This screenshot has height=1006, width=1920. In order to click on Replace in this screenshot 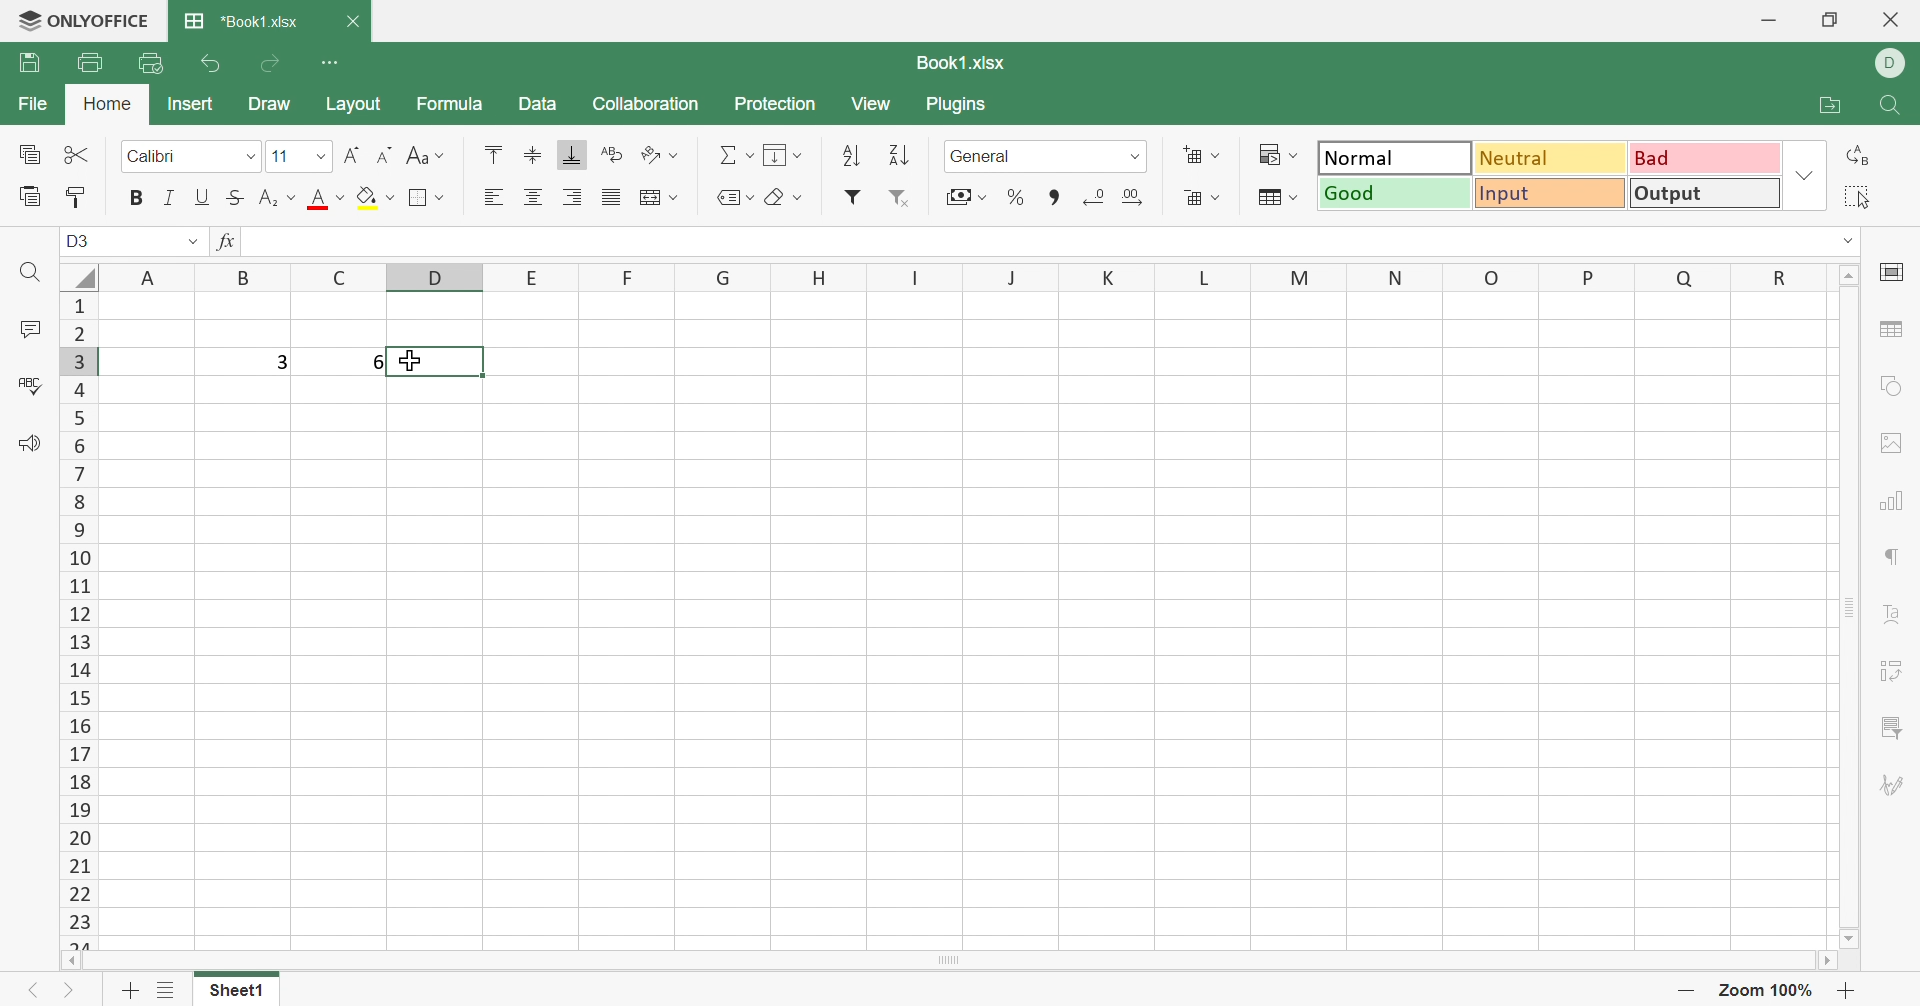, I will do `click(1860, 153)`.